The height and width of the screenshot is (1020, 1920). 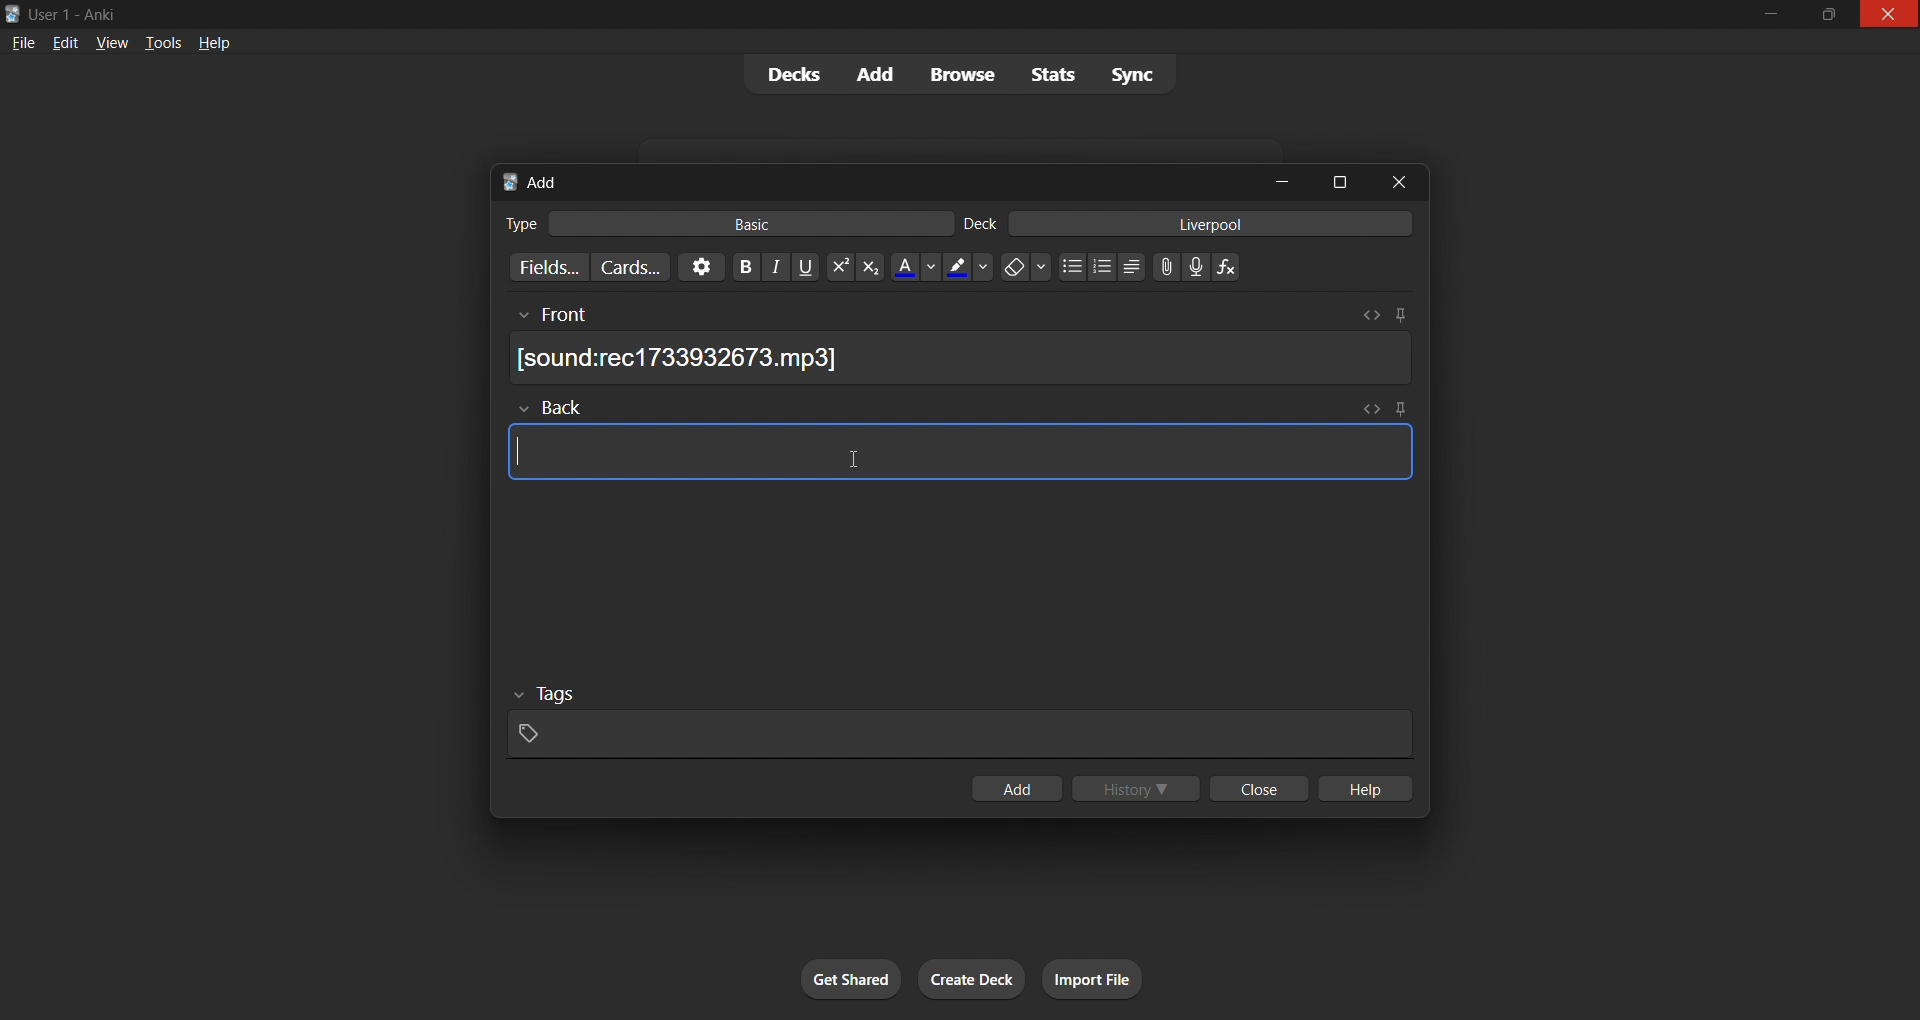 What do you see at coordinates (1068, 266) in the screenshot?
I see `unordered list` at bounding box center [1068, 266].